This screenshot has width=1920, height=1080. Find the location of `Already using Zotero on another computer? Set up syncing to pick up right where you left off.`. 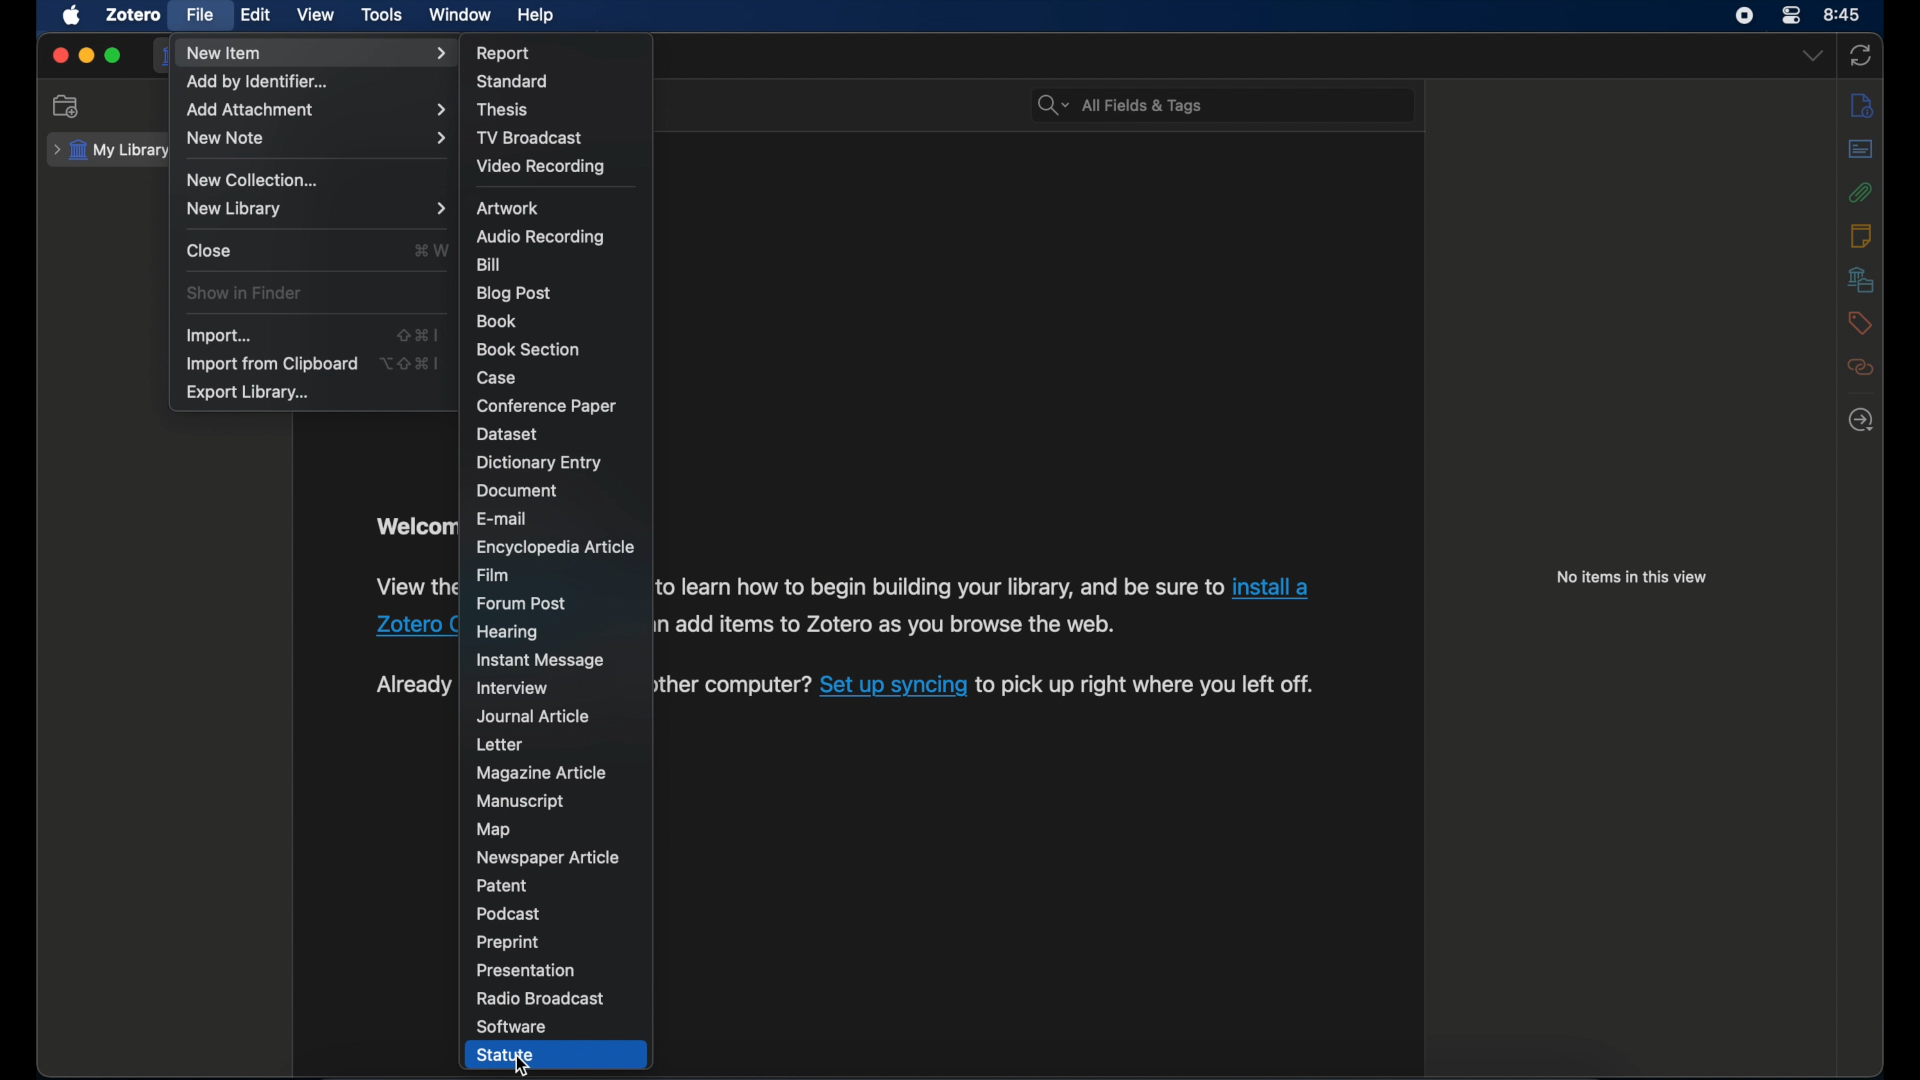

Already using Zotero on another computer? Set up syncing to pick up right where you left off. is located at coordinates (736, 688).